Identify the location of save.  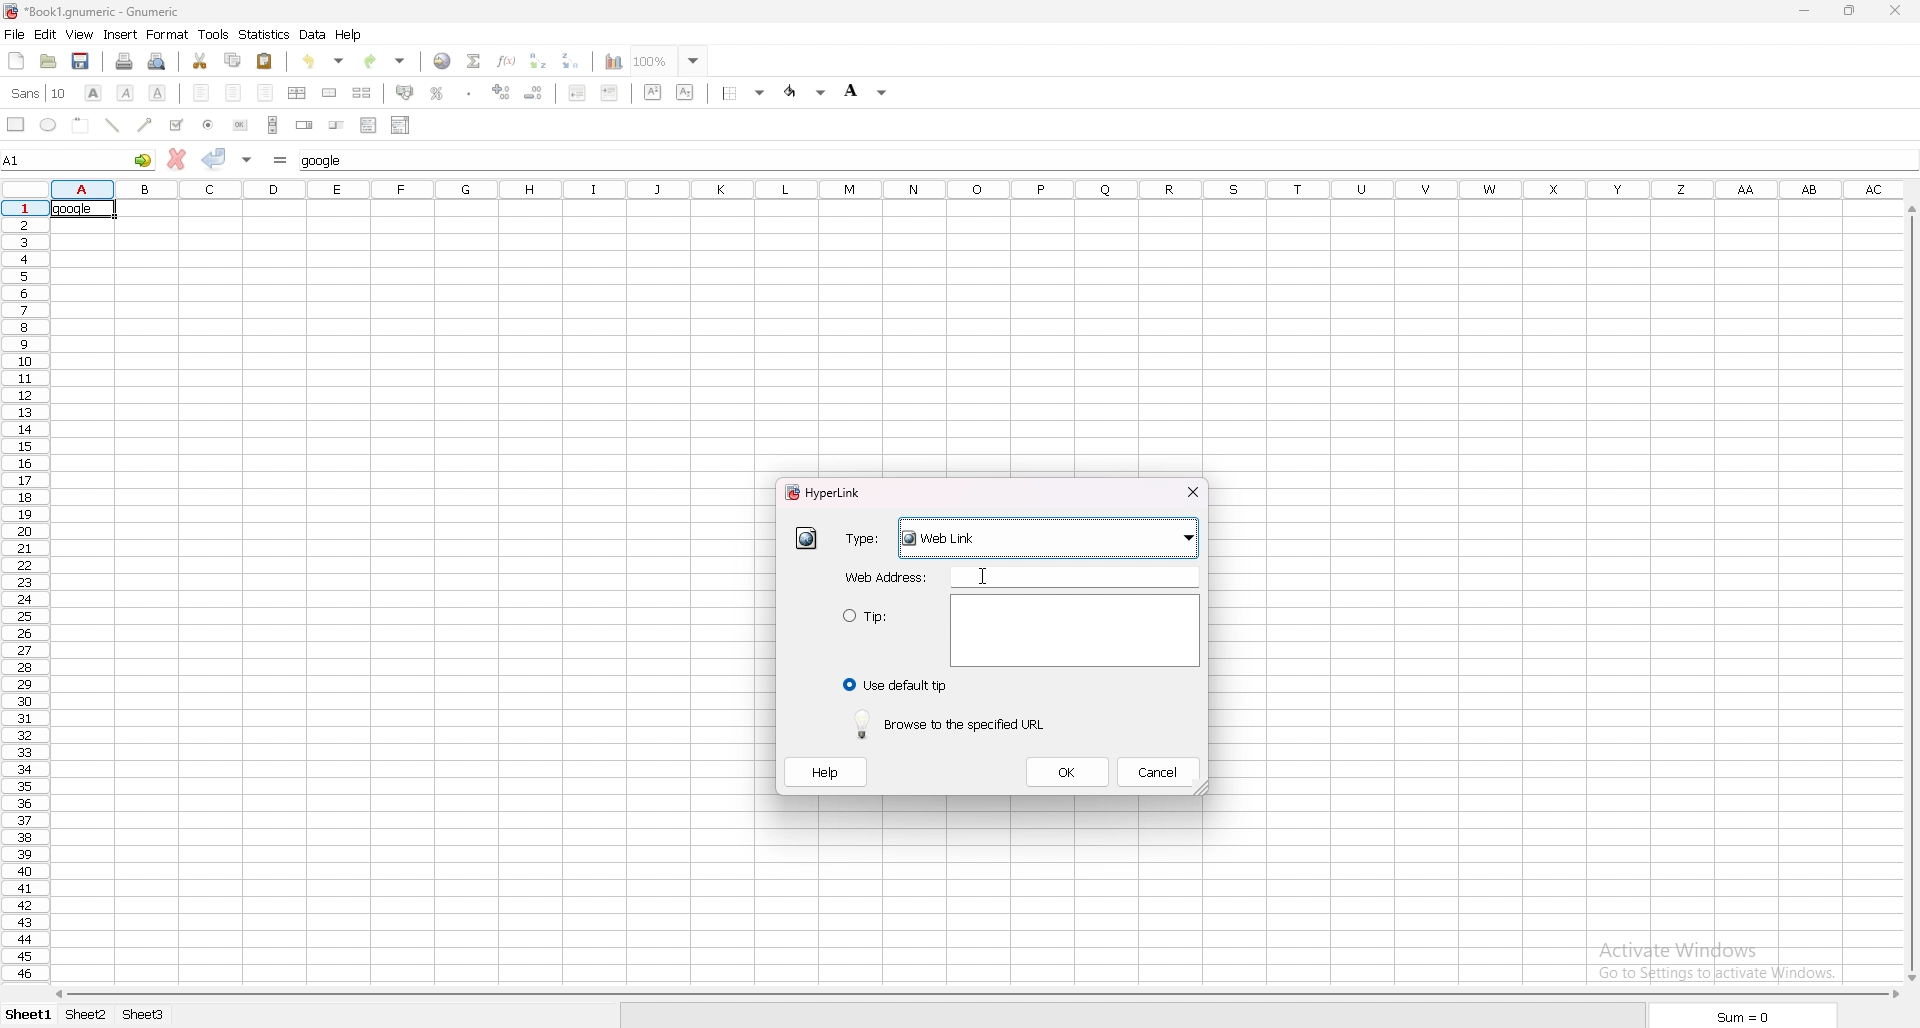
(84, 61).